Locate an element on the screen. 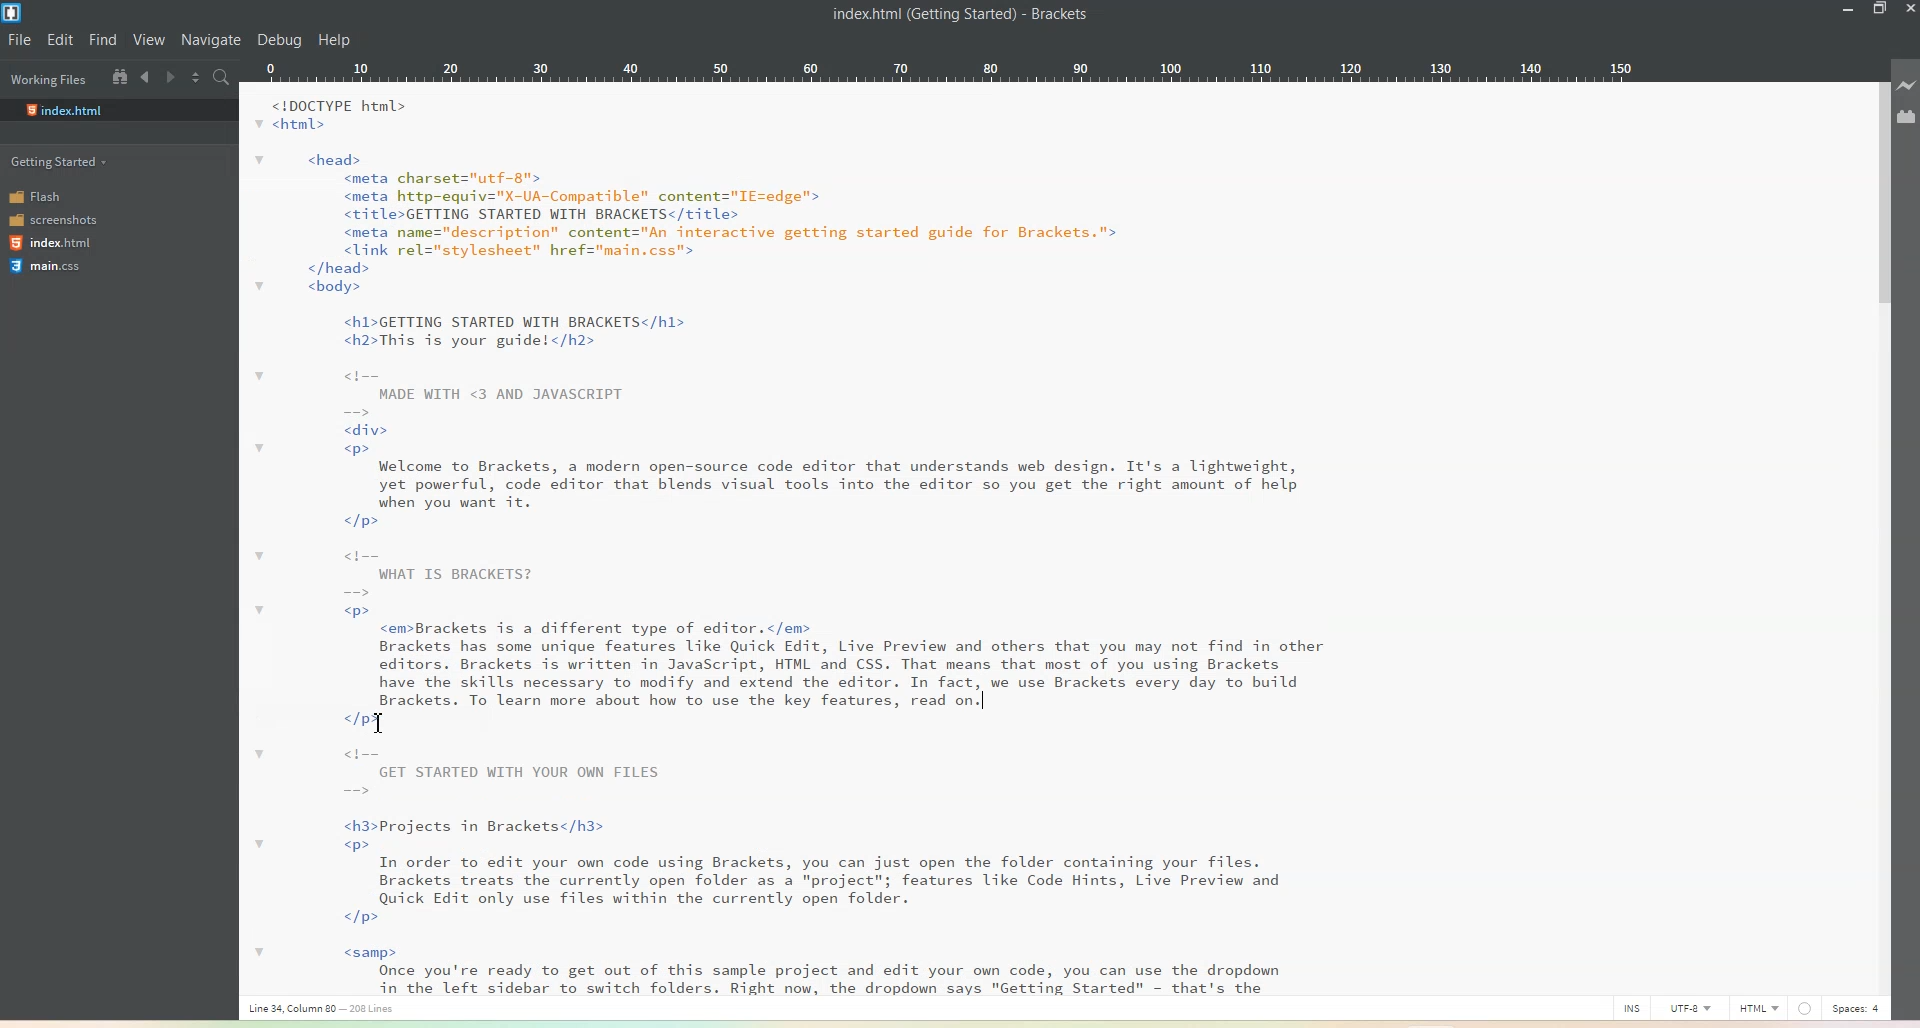  Flash is located at coordinates (40, 198).